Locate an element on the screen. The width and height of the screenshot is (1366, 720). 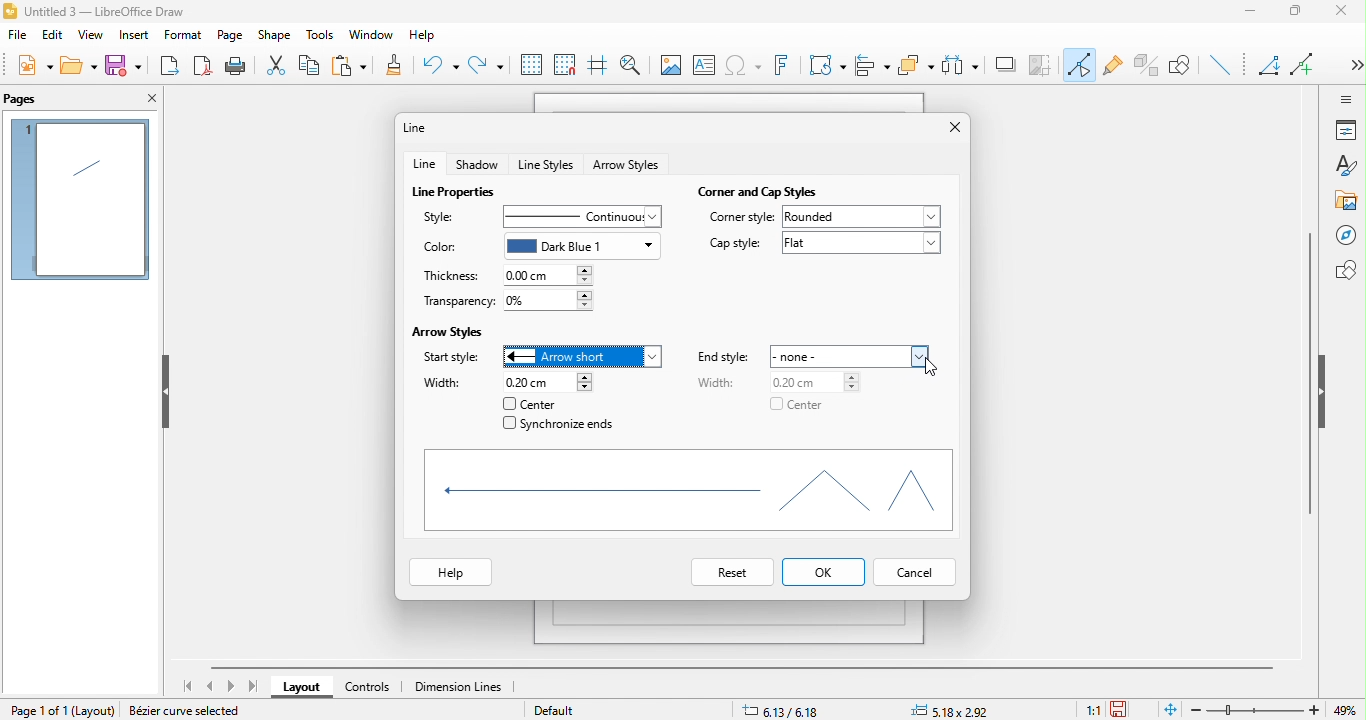
help is located at coordinates (421, 37).